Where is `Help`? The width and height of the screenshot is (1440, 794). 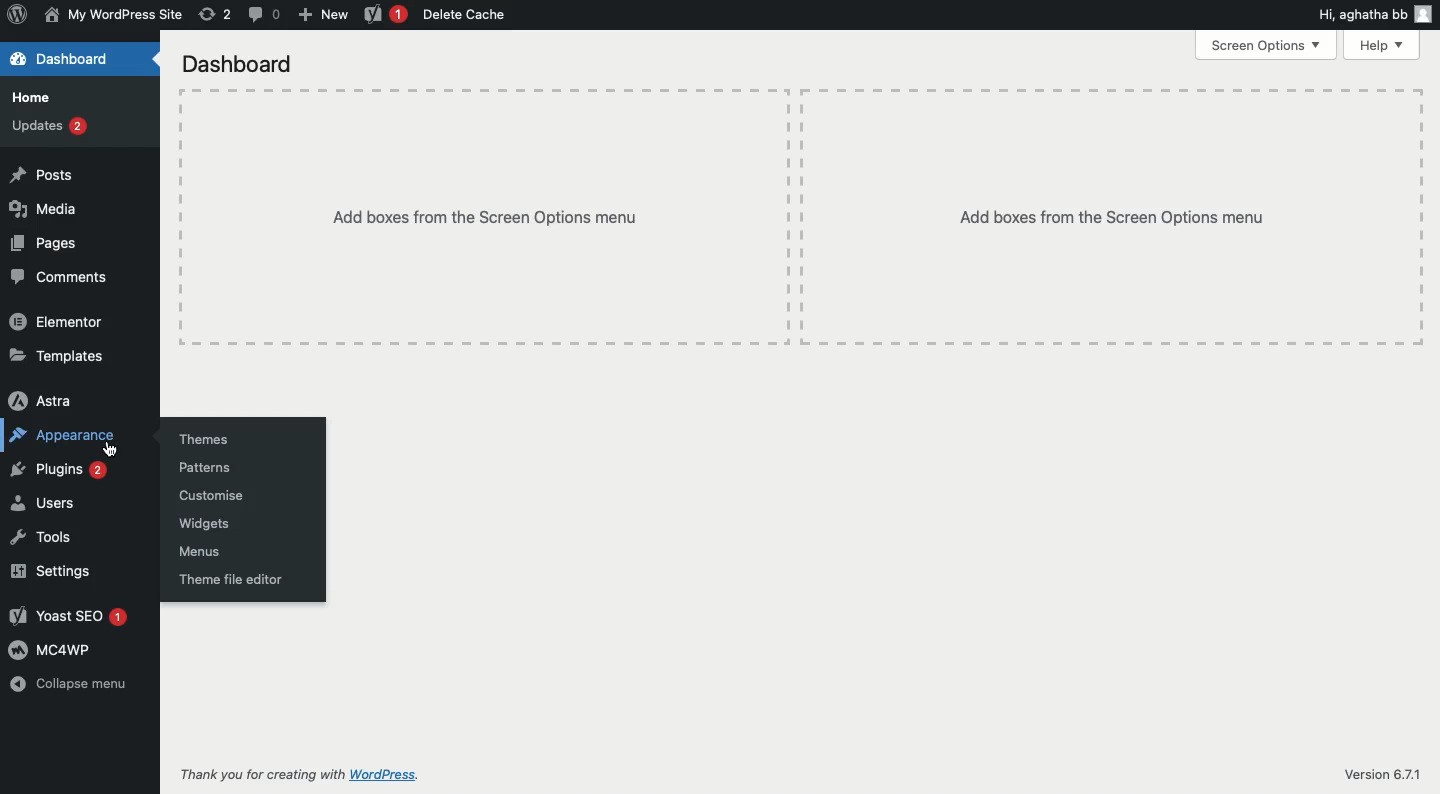 Help is located at coordinates (1383, 45).